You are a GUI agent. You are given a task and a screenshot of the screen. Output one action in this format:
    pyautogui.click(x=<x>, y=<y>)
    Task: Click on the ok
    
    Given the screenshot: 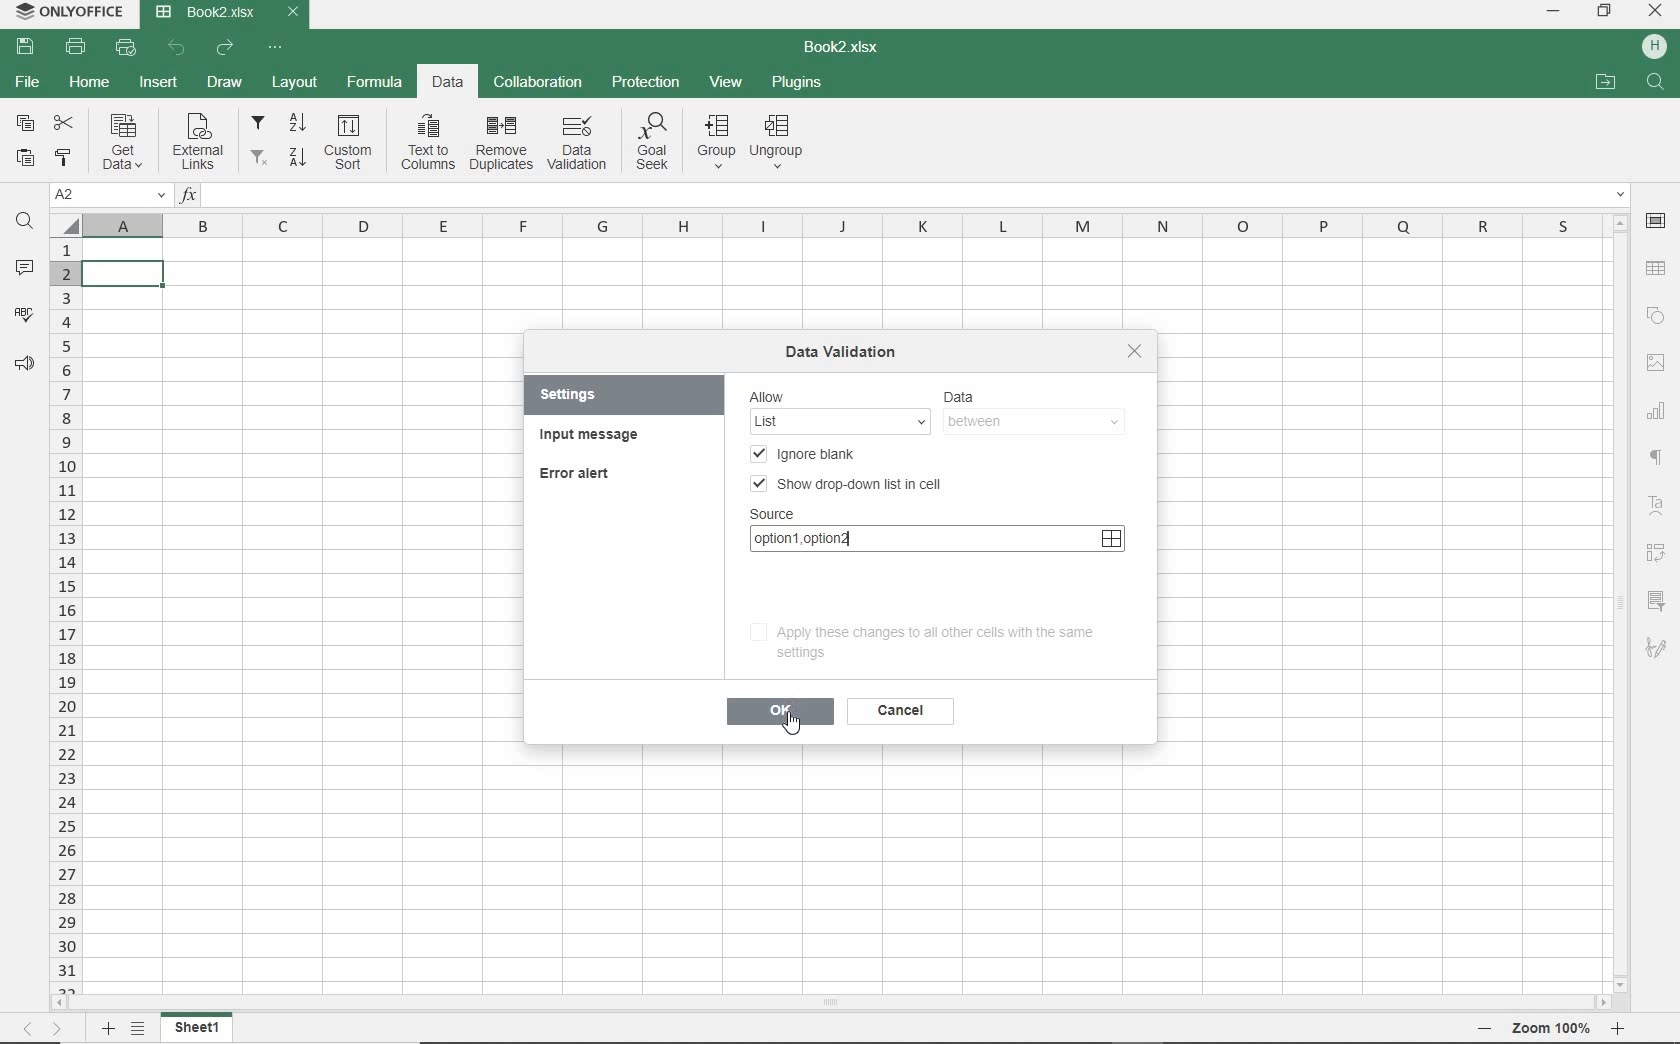 What is the action you would take?
    pyautogui.click(x=780, y=711)
    